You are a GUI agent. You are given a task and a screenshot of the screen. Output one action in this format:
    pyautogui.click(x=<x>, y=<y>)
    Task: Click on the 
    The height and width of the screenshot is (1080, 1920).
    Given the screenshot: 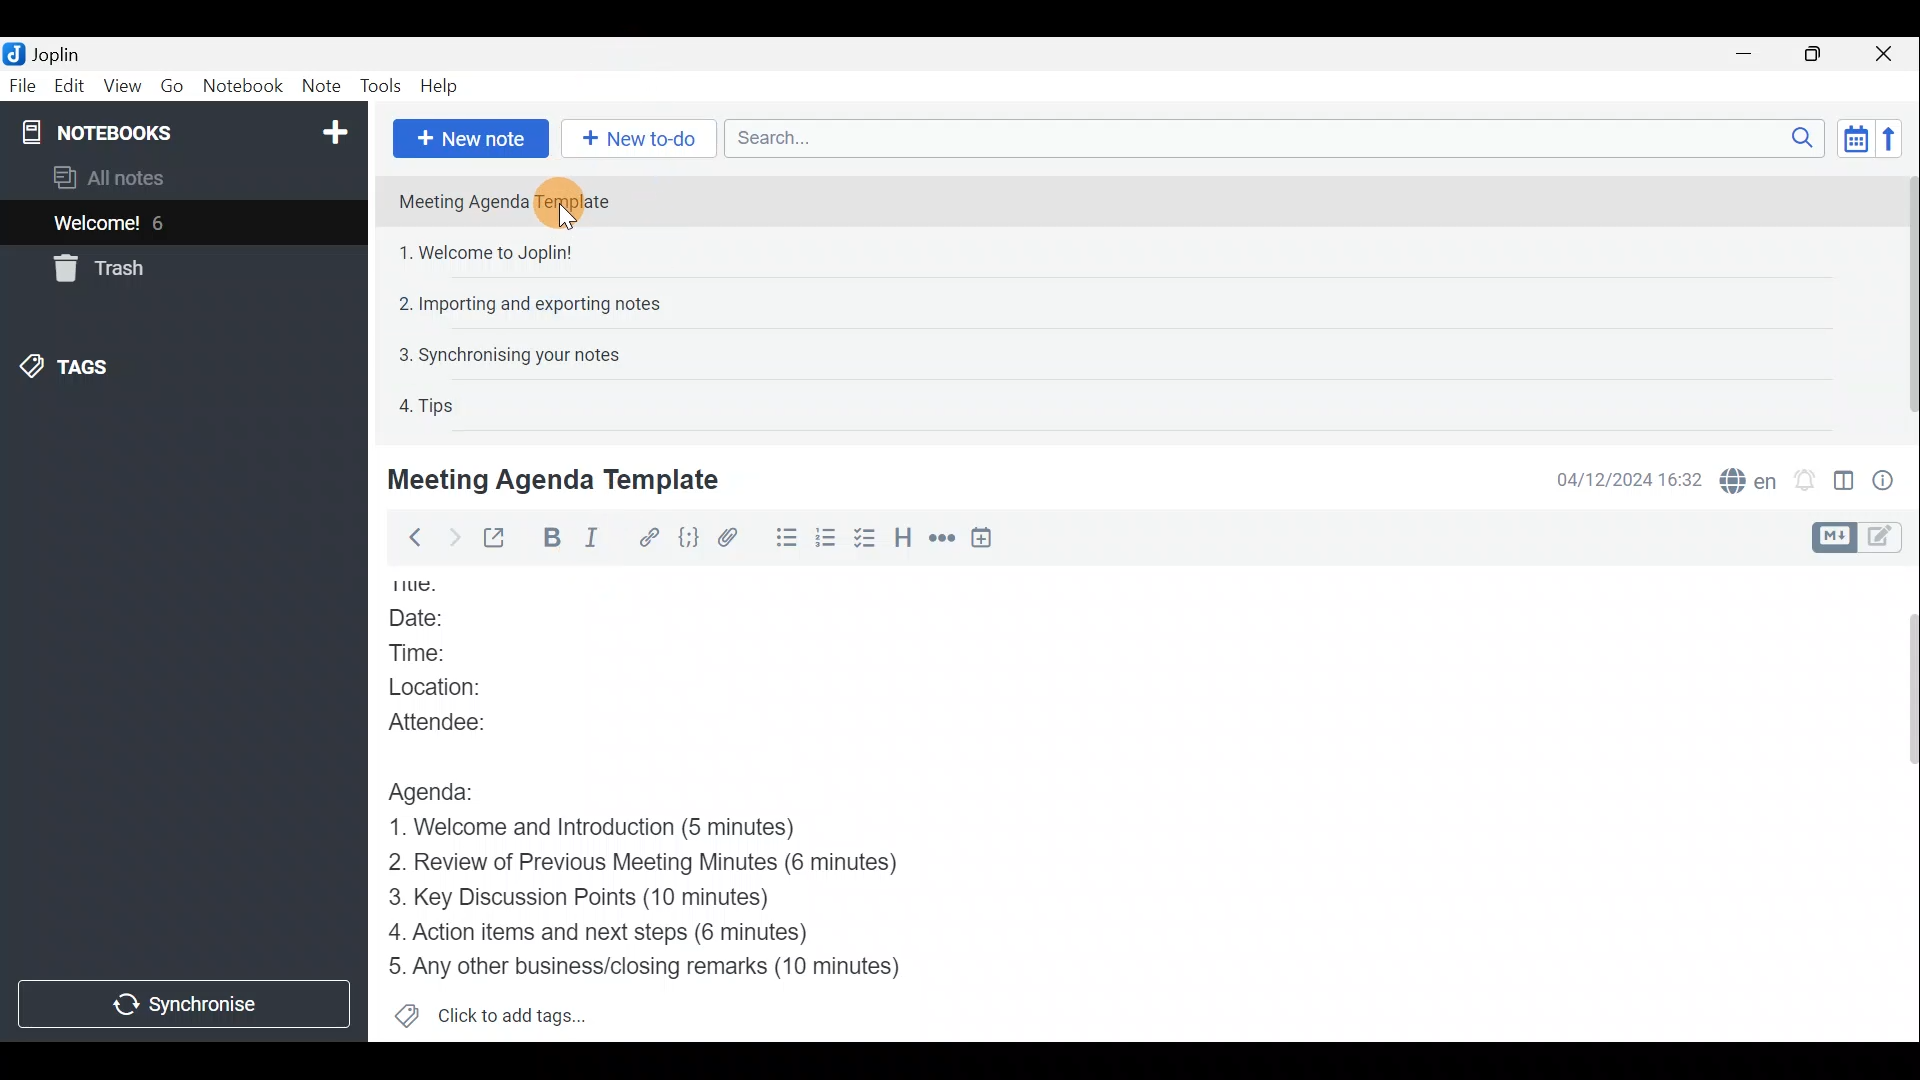 What is the action you would take?
    pyautogui.click(x=432, y=587)
    